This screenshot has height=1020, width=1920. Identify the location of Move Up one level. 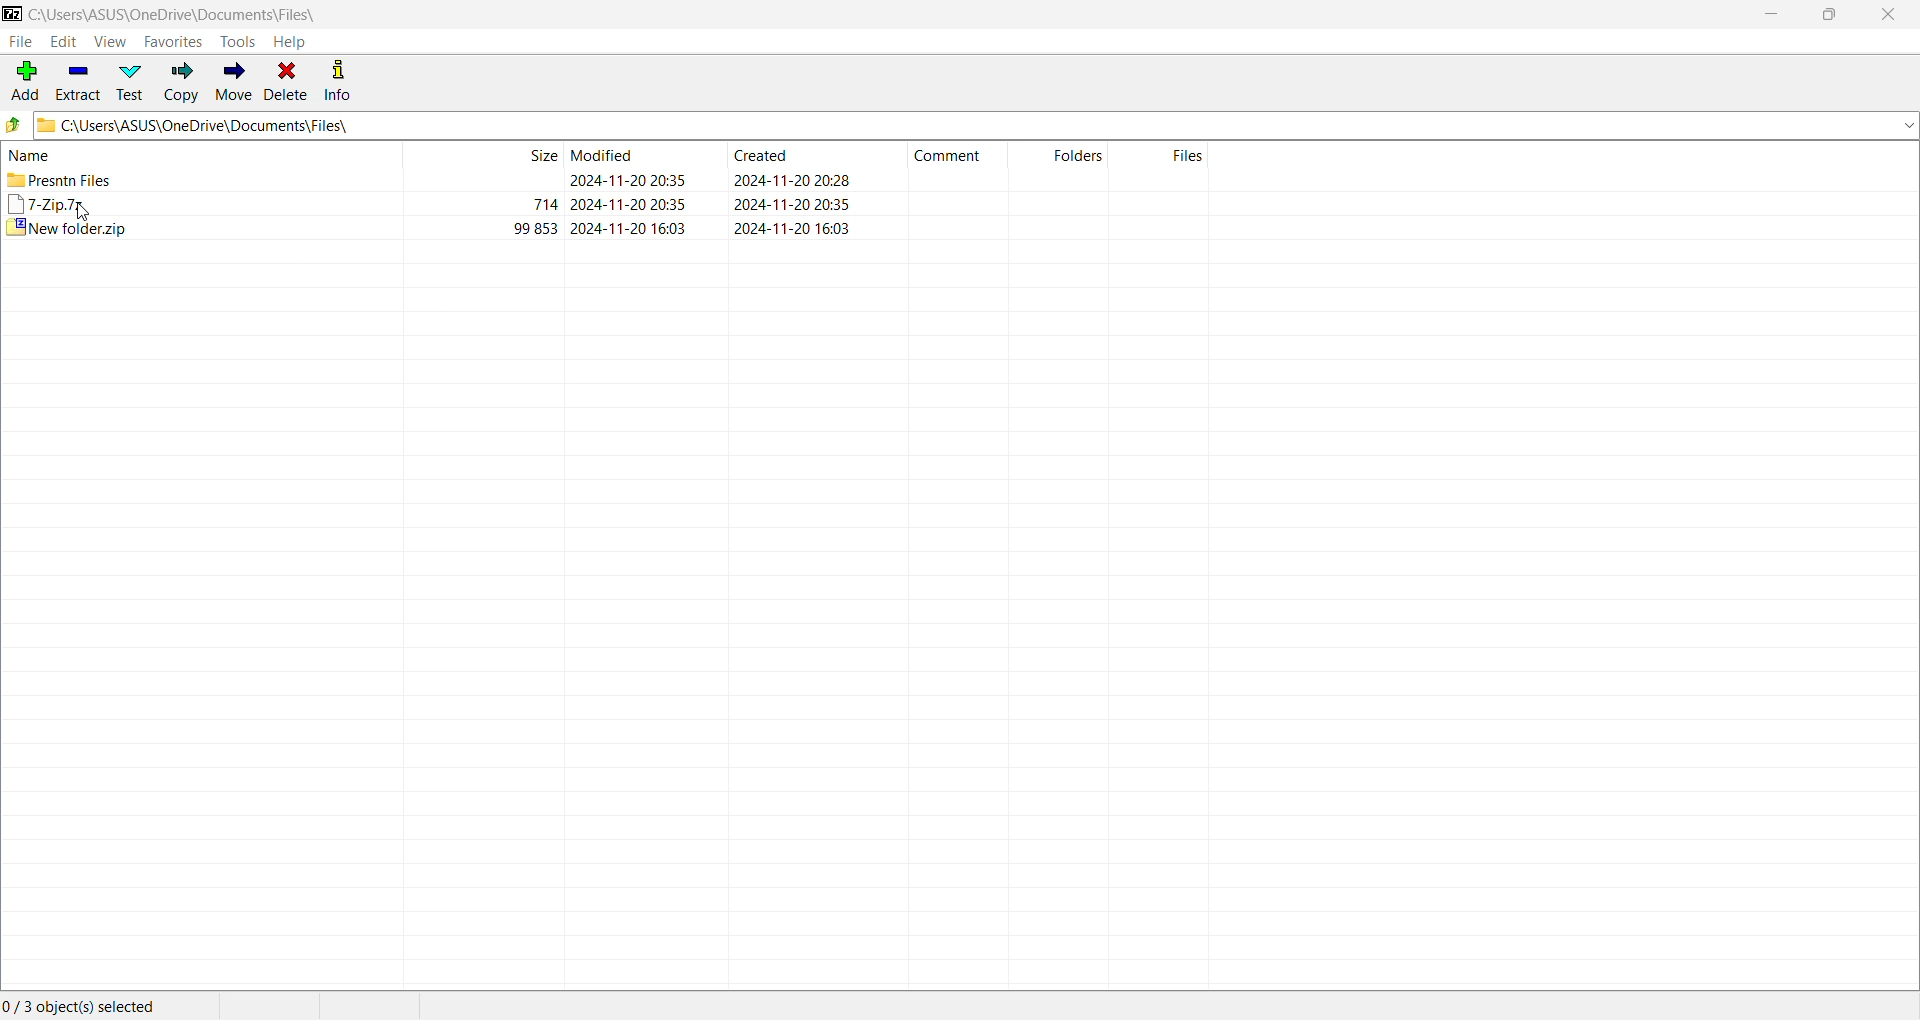
(14, 124).